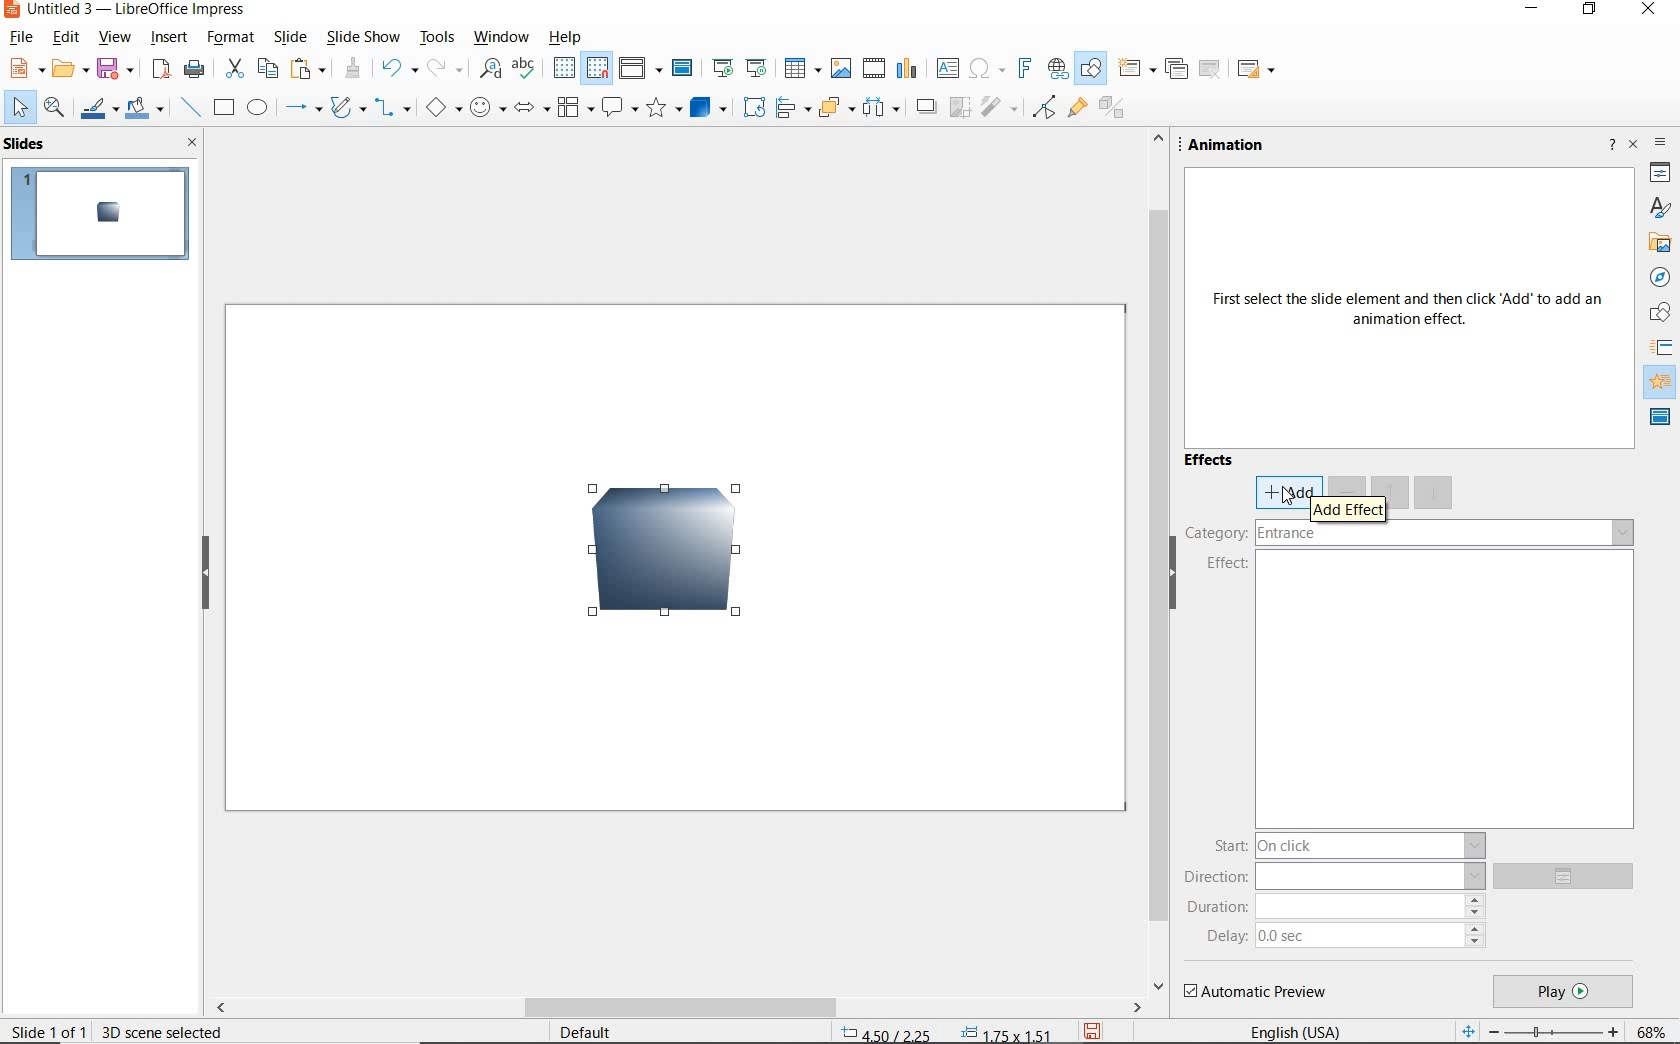  I want to click on spelling, so click(523, 69).